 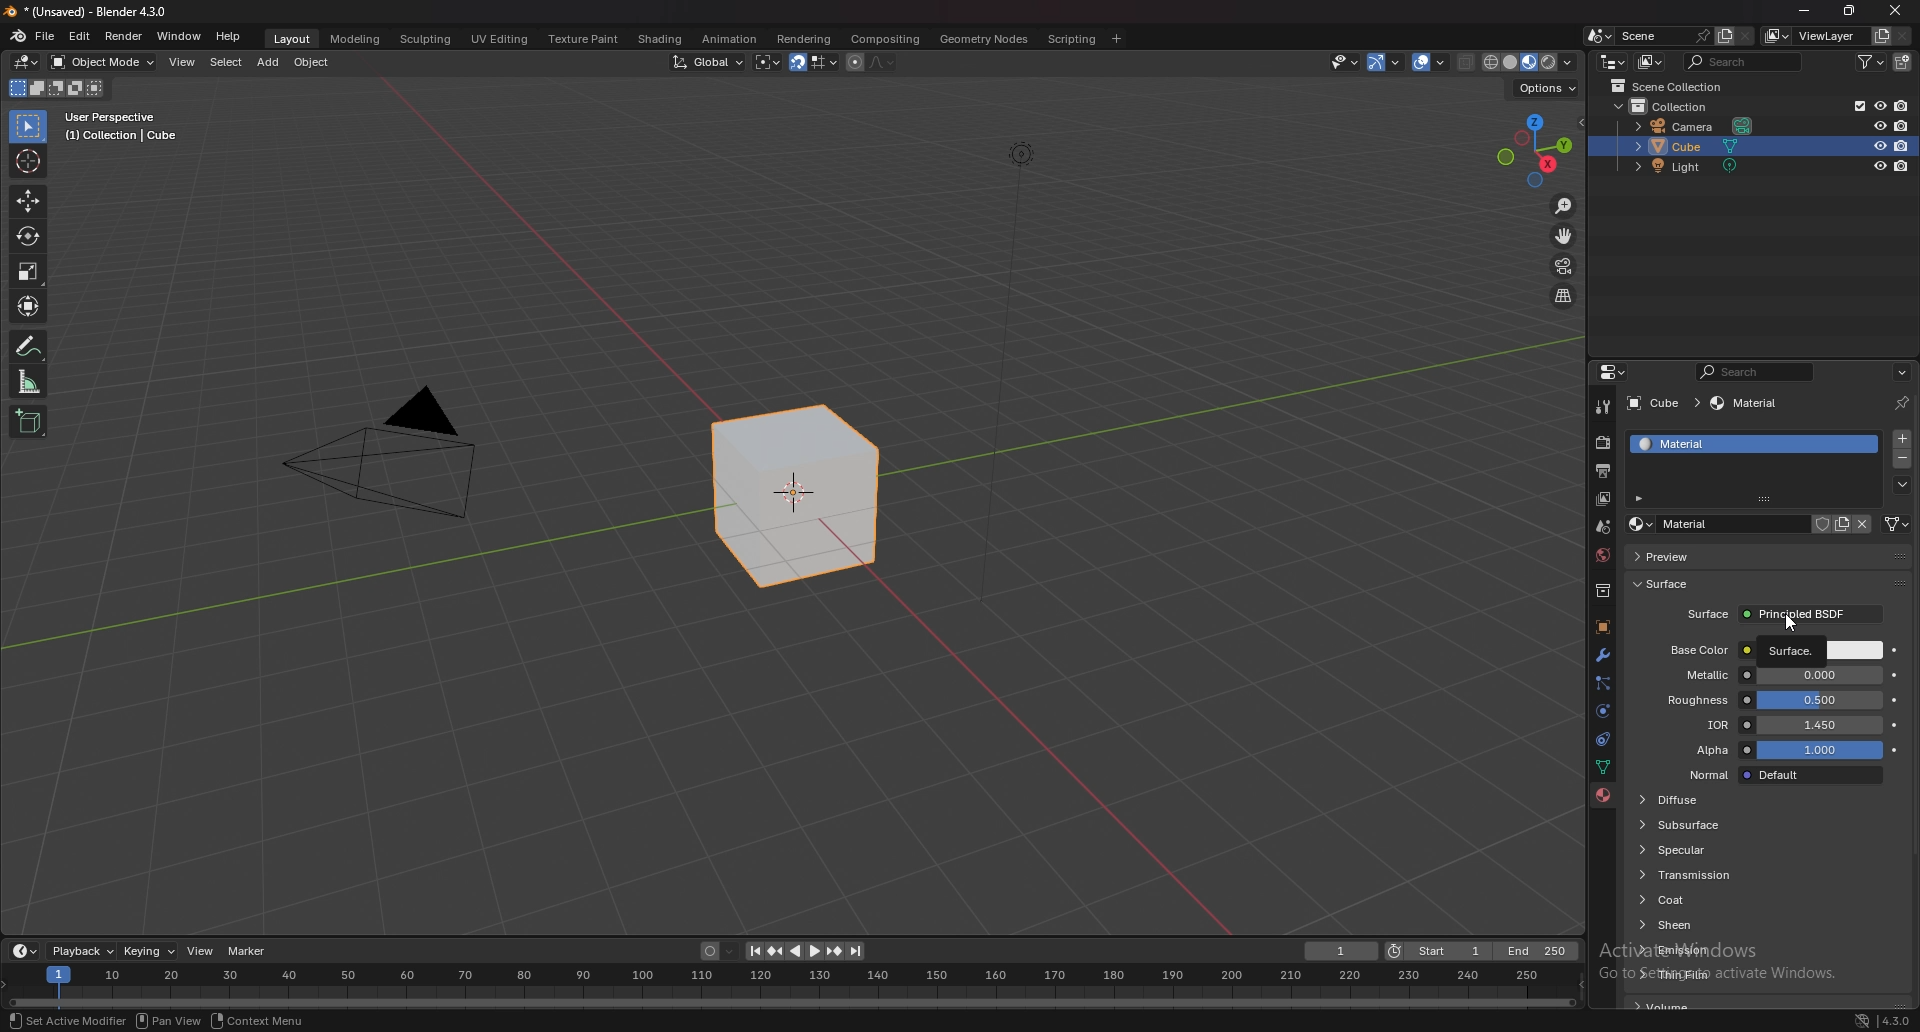 What do you see at coordinates (31, 306) in the screenshot?
I see `transform` at bounding box center [31, 306].